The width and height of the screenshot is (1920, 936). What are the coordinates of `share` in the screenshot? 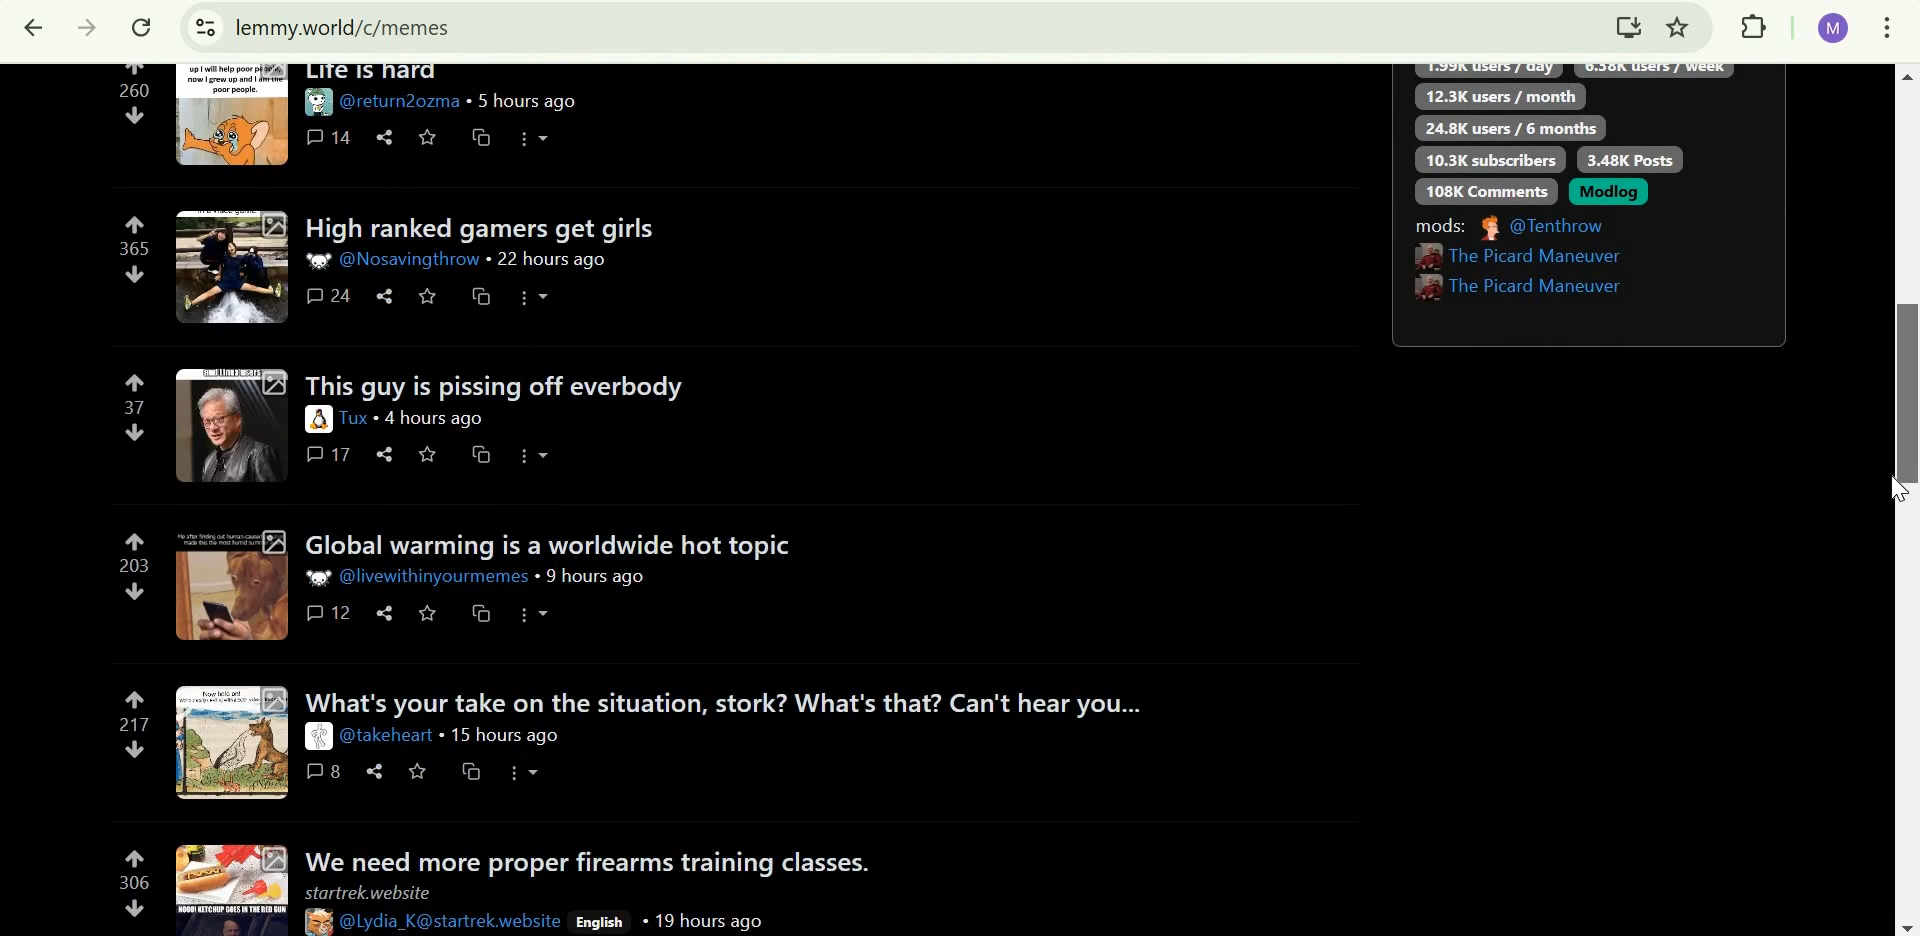 It's located at (388, 455).